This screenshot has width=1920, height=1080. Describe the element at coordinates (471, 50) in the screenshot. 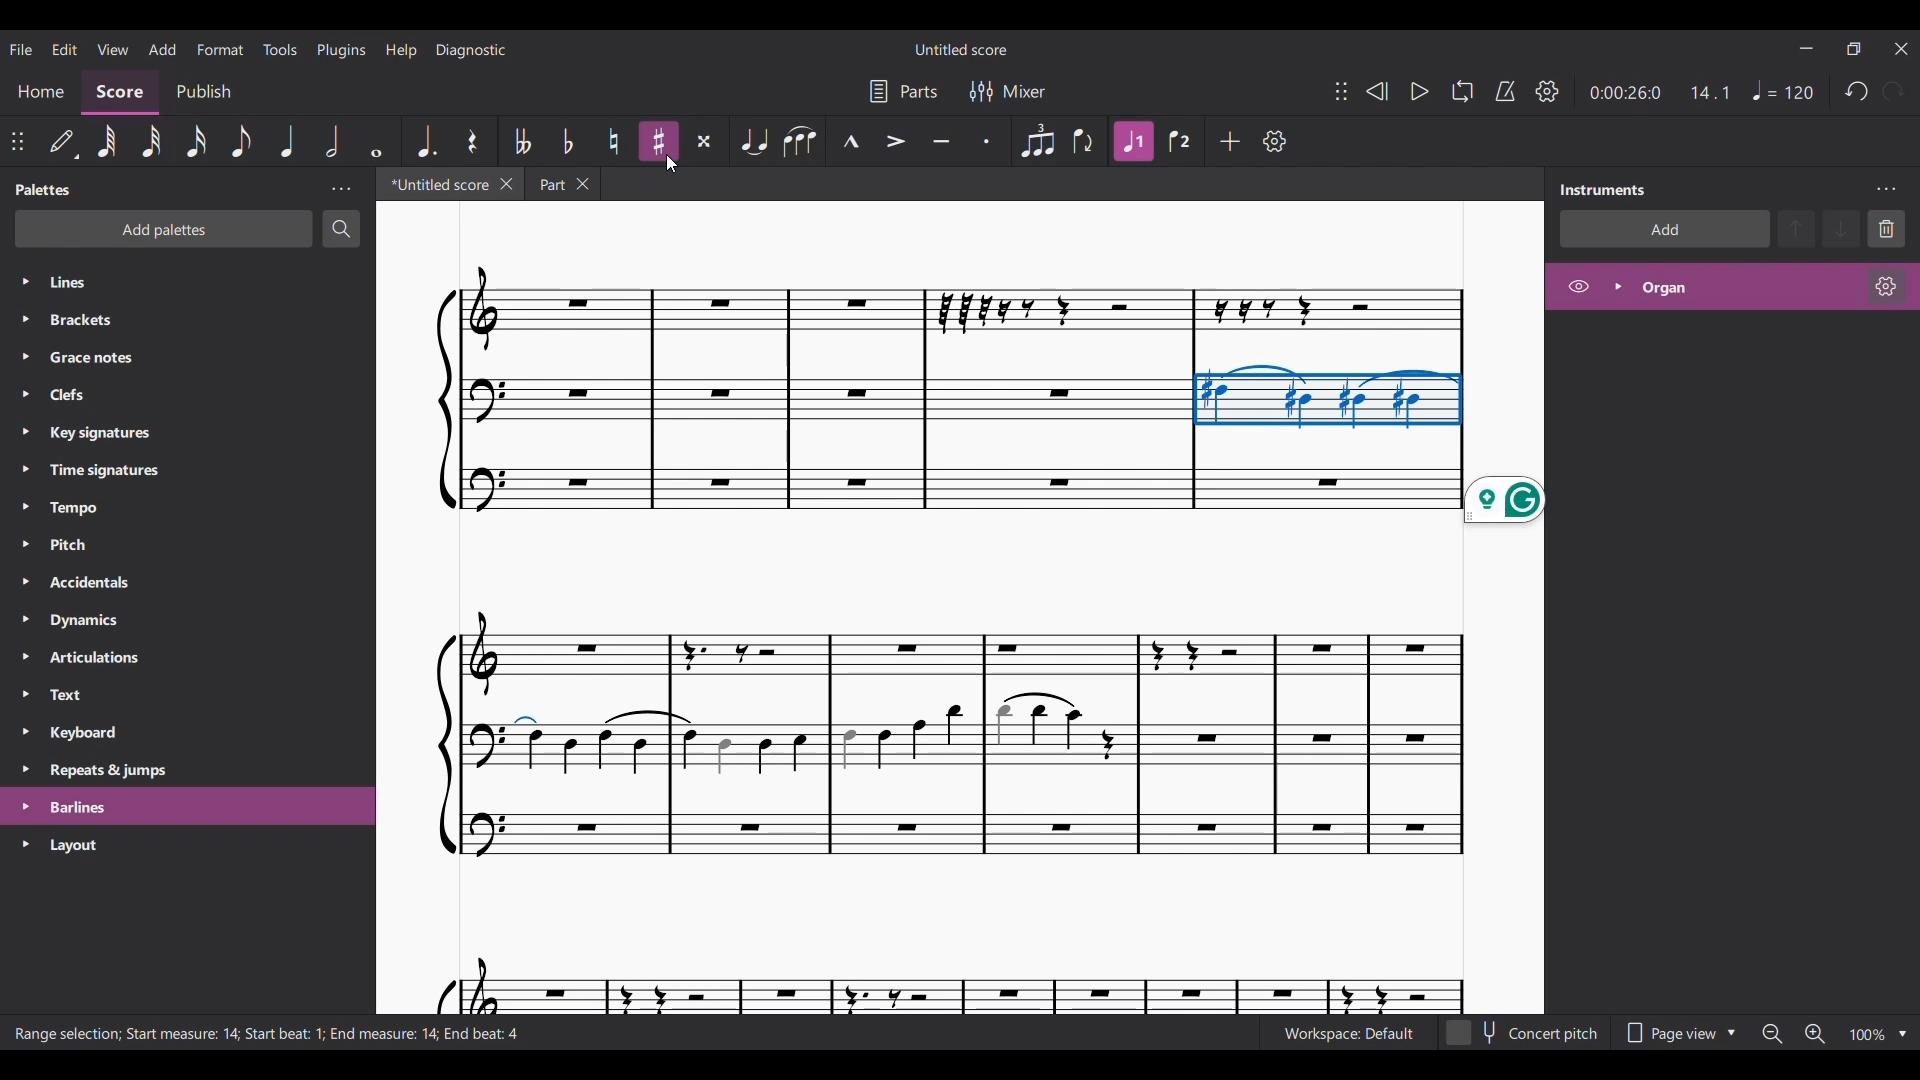

I see `Diagnostic menu` at that location.